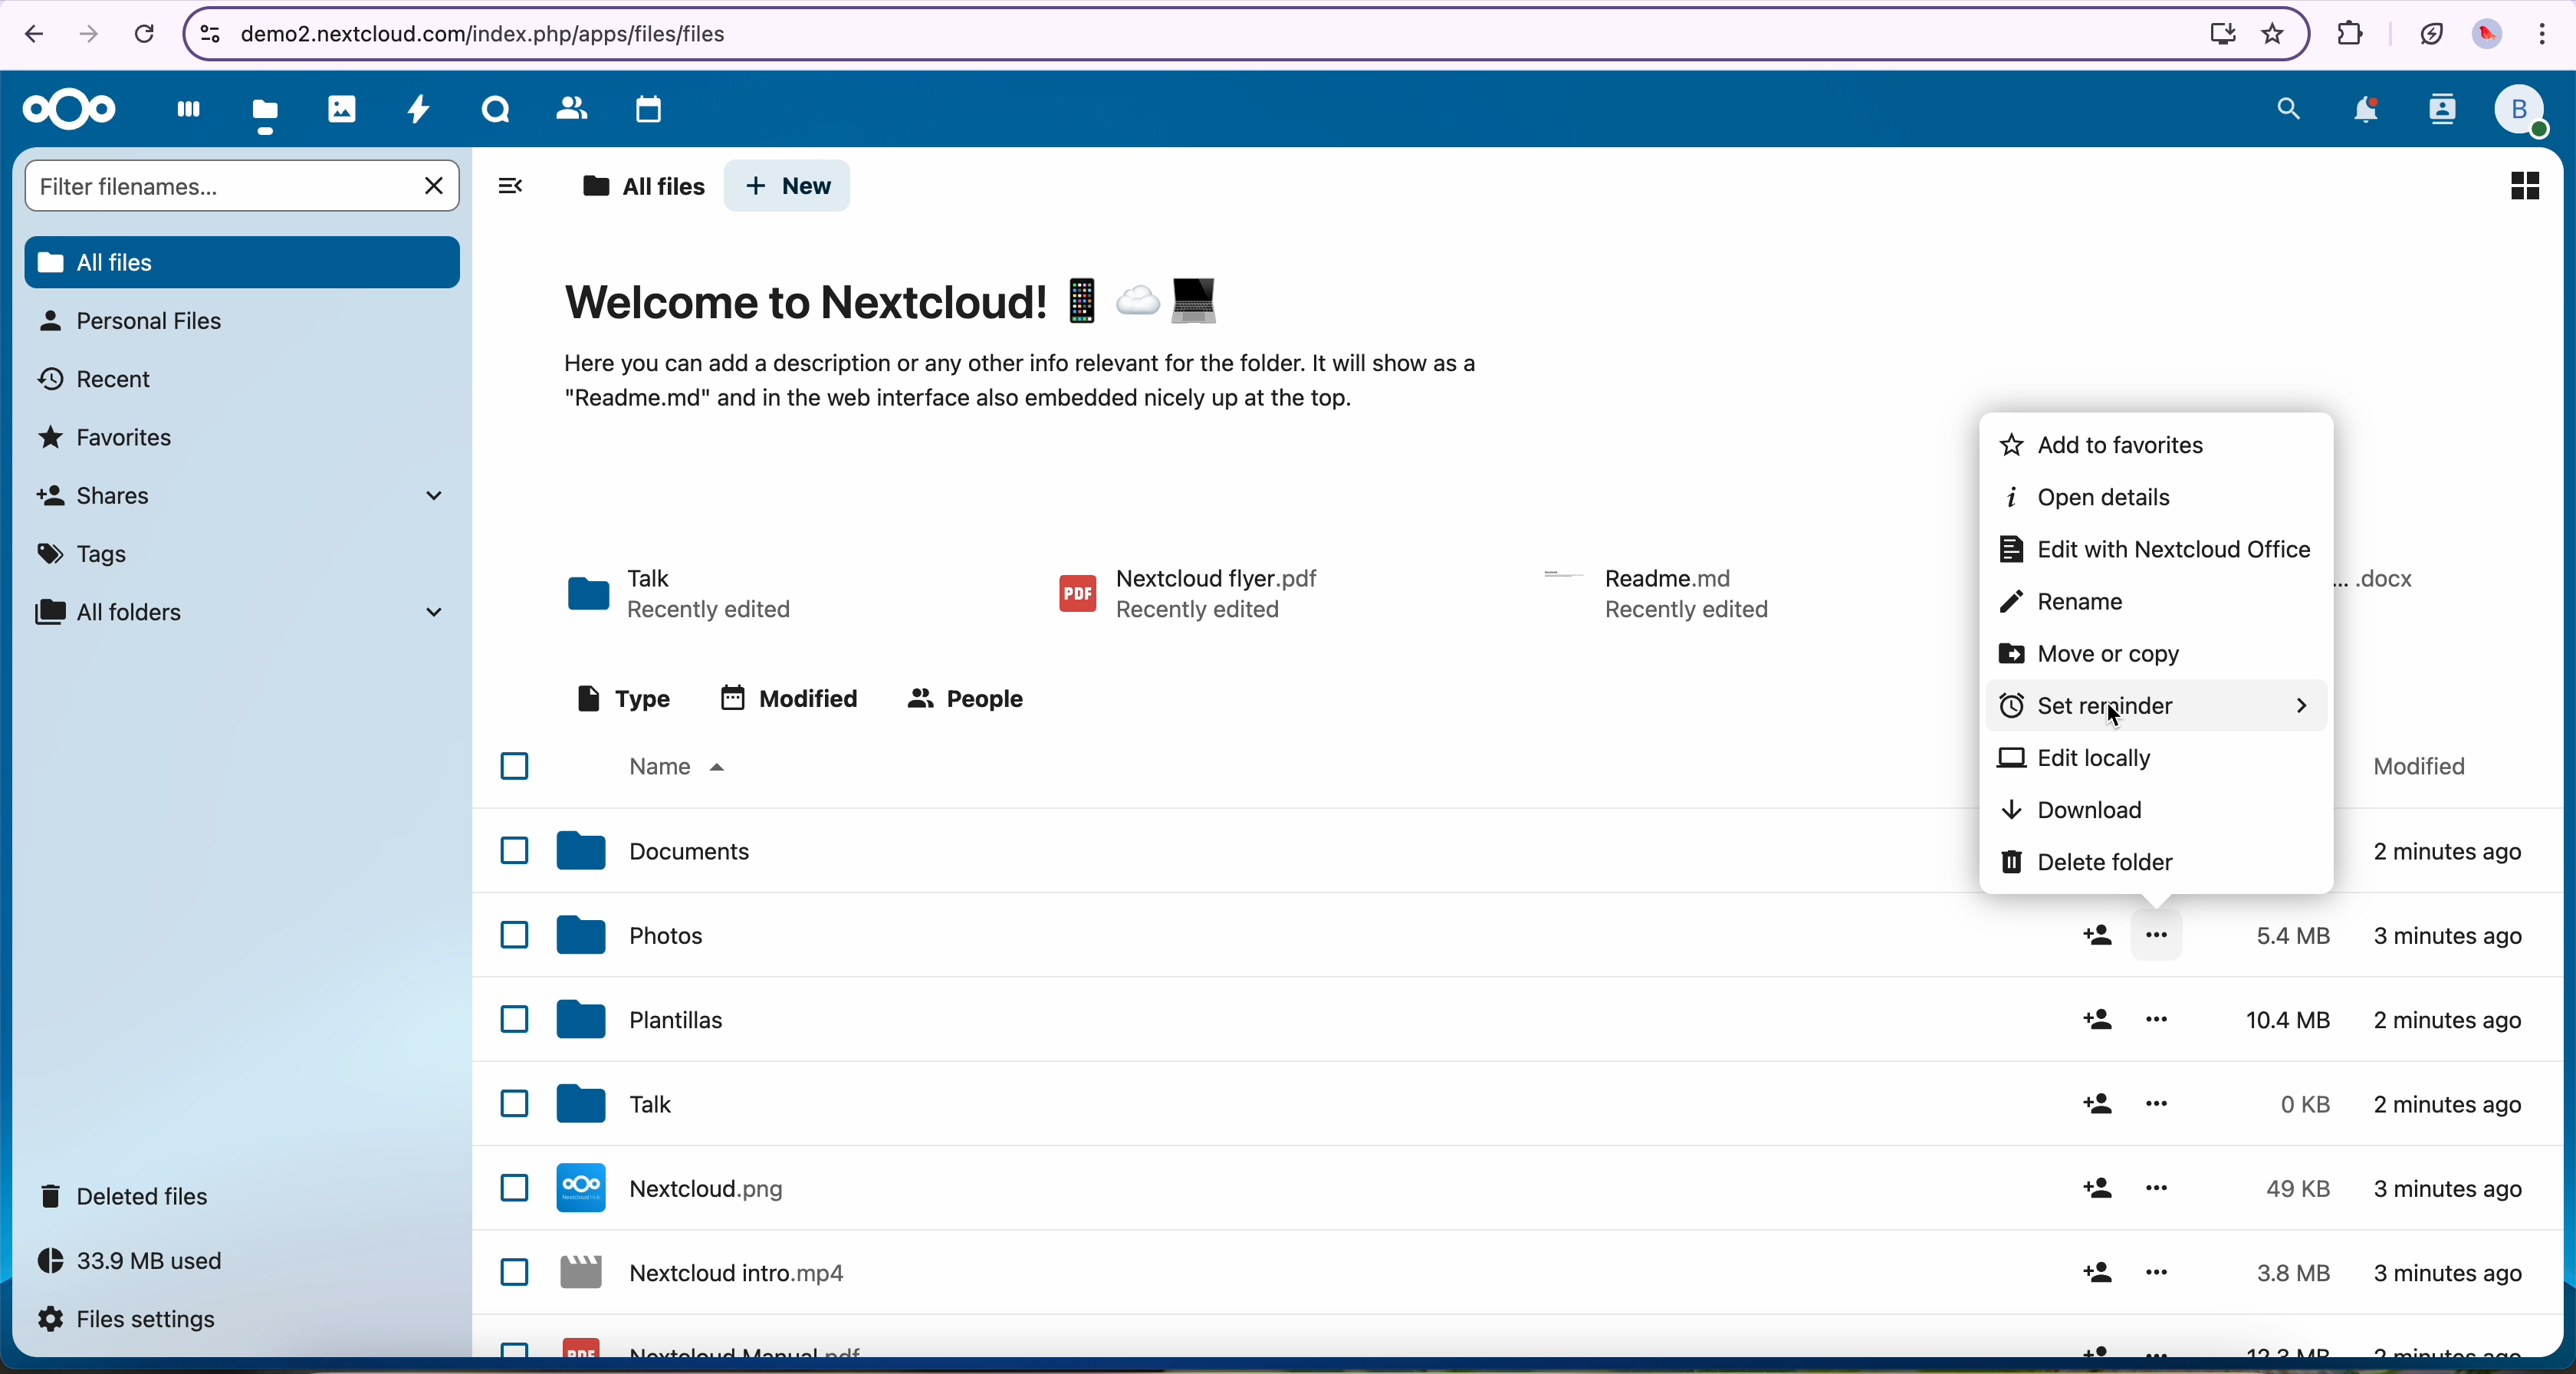 This screenshot has width=2576, height=1374. Describe the element at coordinates (507, 1047) in the screenshot. I see `checkbox list` at that location.